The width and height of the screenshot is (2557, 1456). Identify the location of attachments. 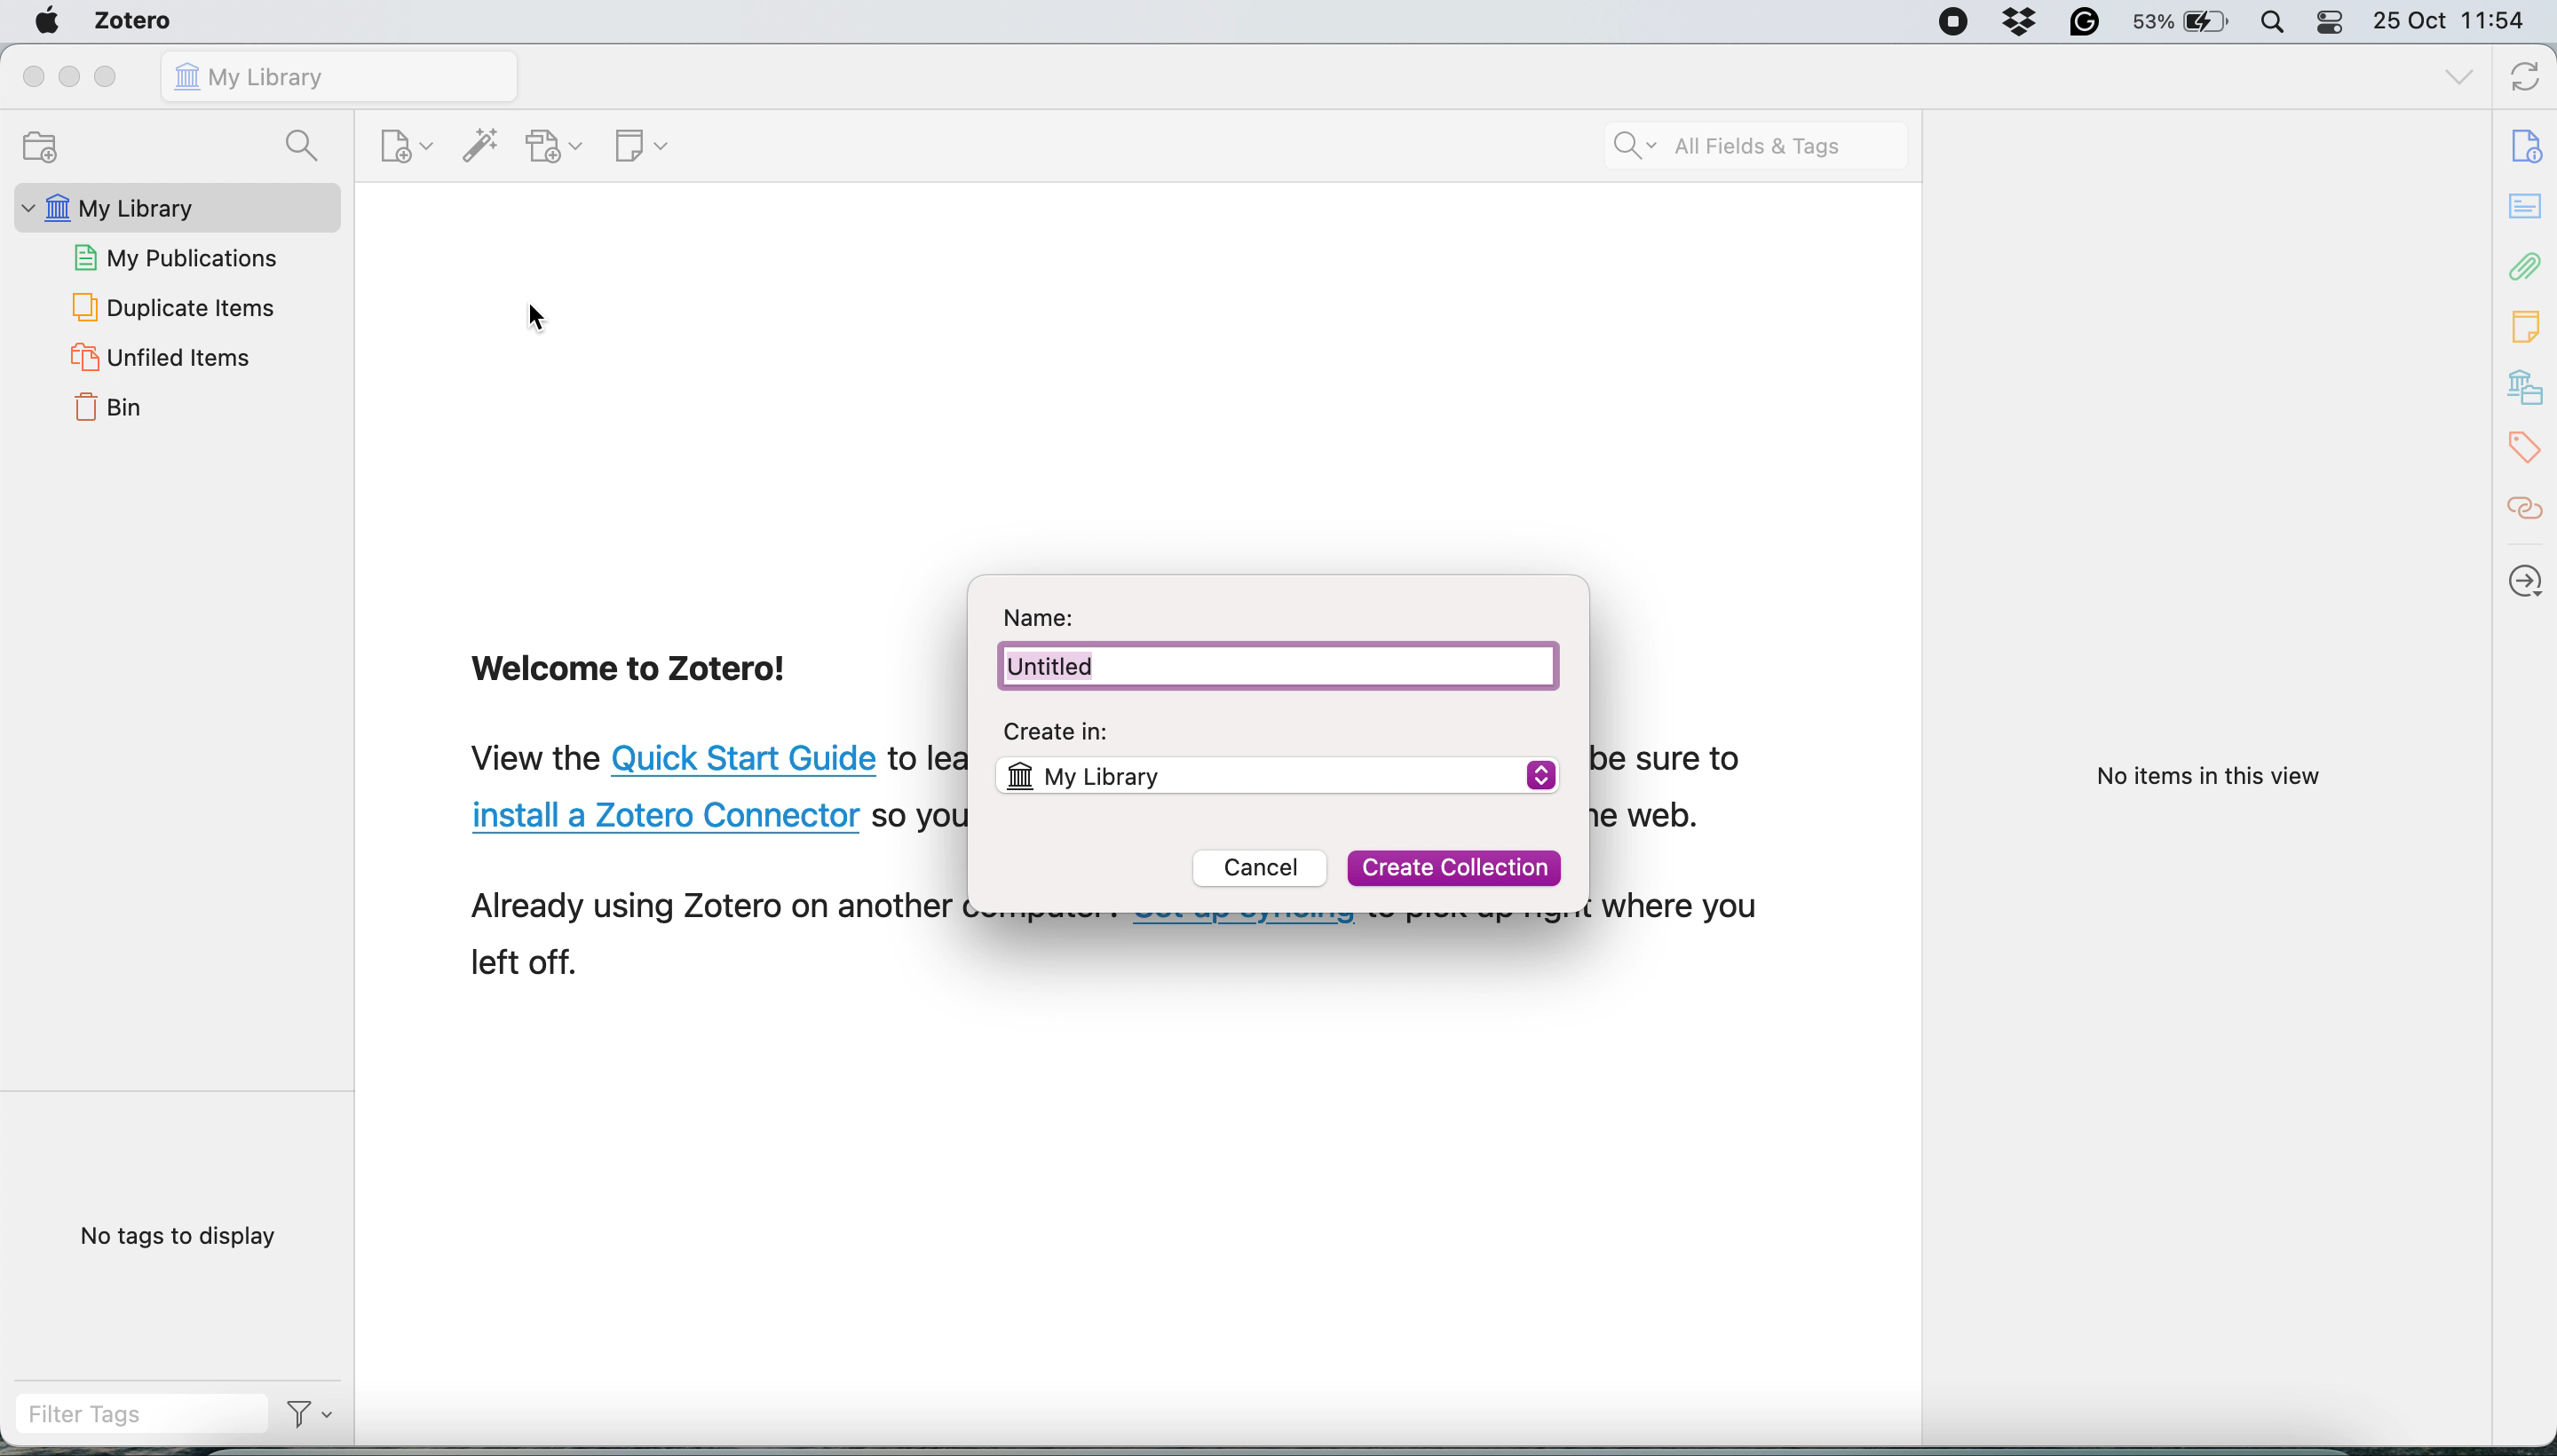
(2526, 269).